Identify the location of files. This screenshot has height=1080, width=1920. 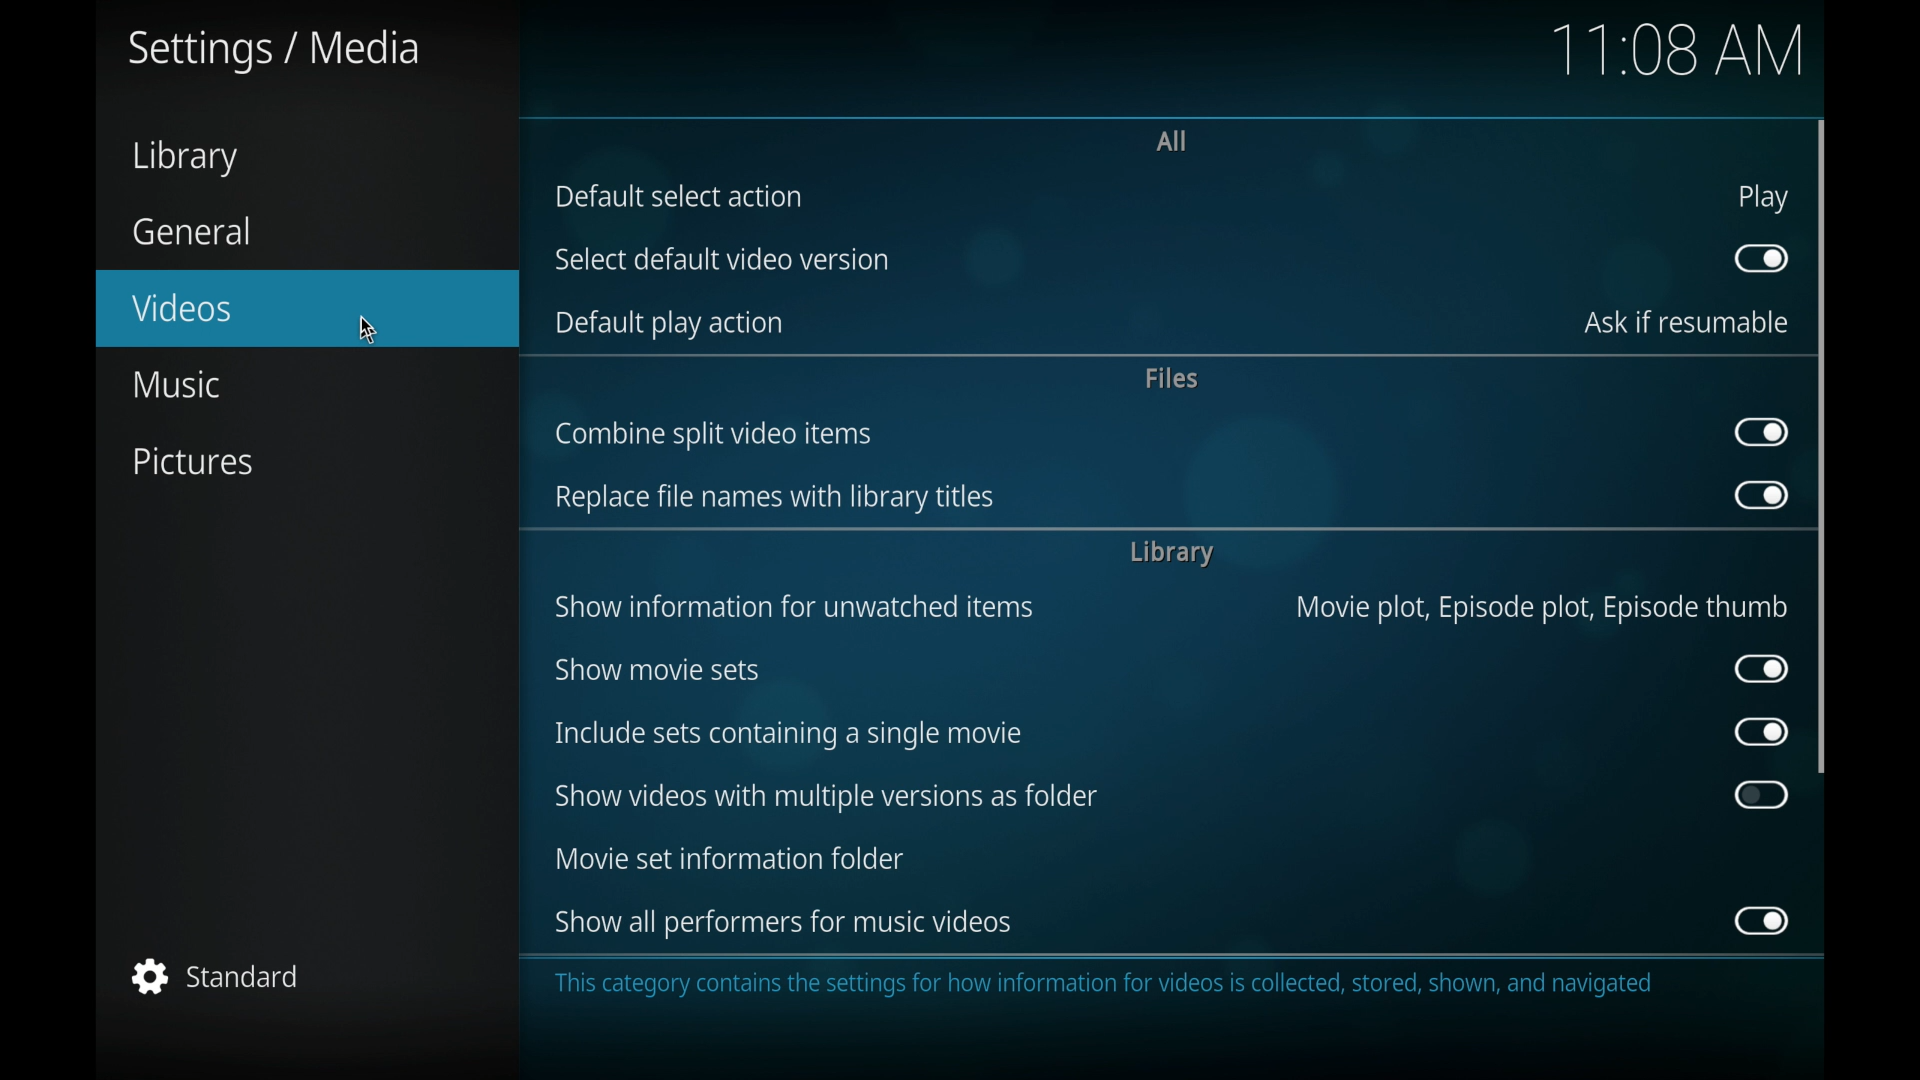
(1174, 377).